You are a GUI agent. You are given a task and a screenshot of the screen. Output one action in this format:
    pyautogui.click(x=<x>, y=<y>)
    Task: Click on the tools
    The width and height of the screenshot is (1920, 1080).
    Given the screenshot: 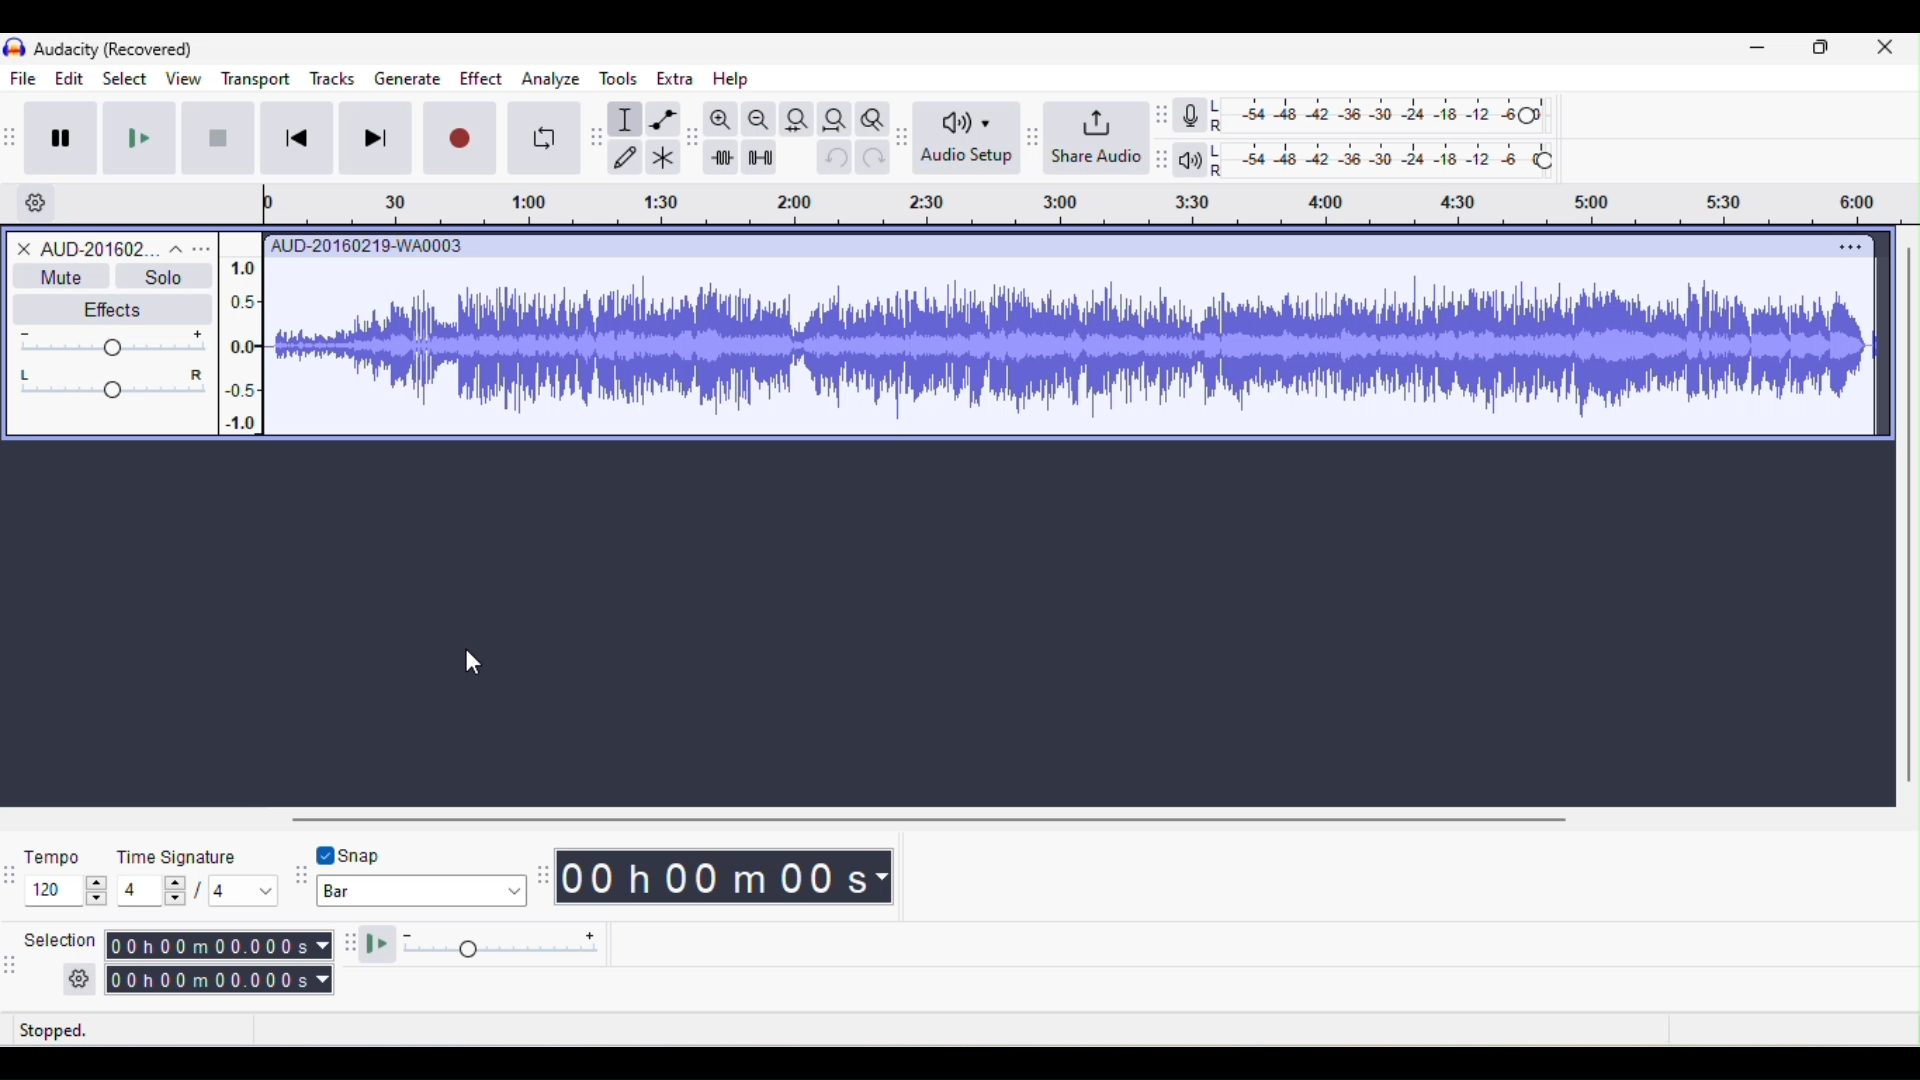 What is the action you would take?
    pyautogui.click(x=625, y=80)
    